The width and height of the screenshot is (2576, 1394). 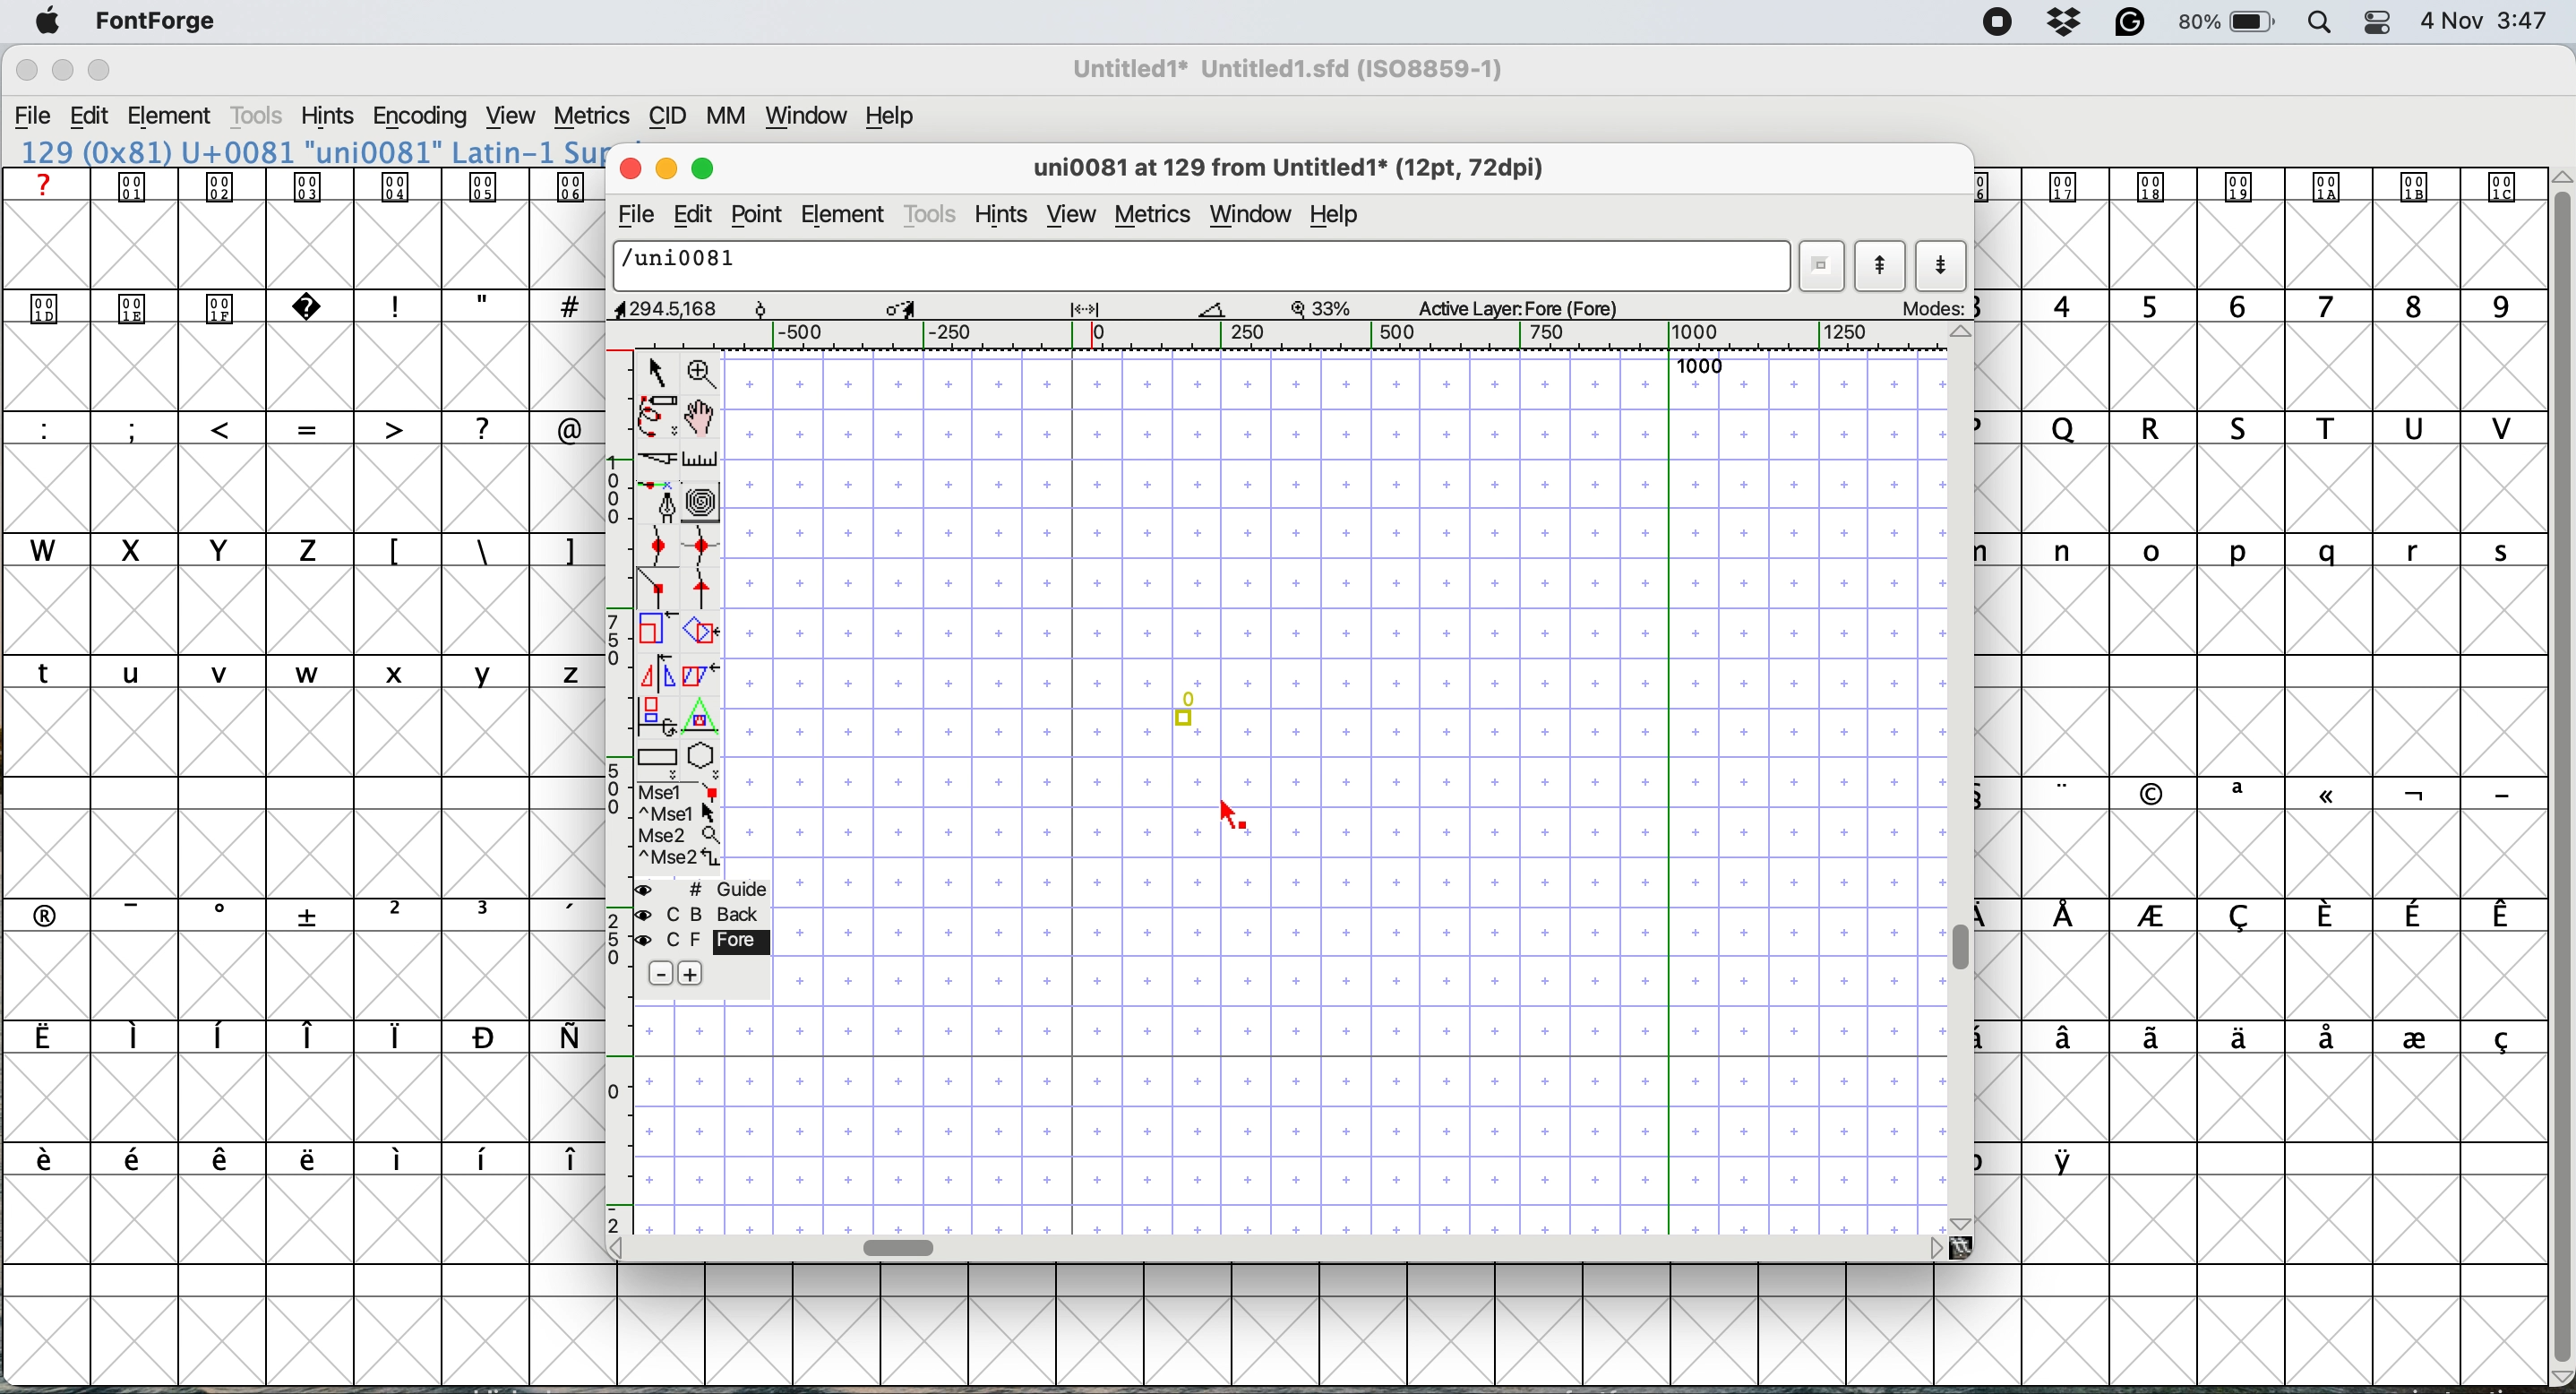 What do you see at coordinates (700, 713) in the screenshot?
I see `perform a perspective transformation on the selection` at bounding box center [700, 713].